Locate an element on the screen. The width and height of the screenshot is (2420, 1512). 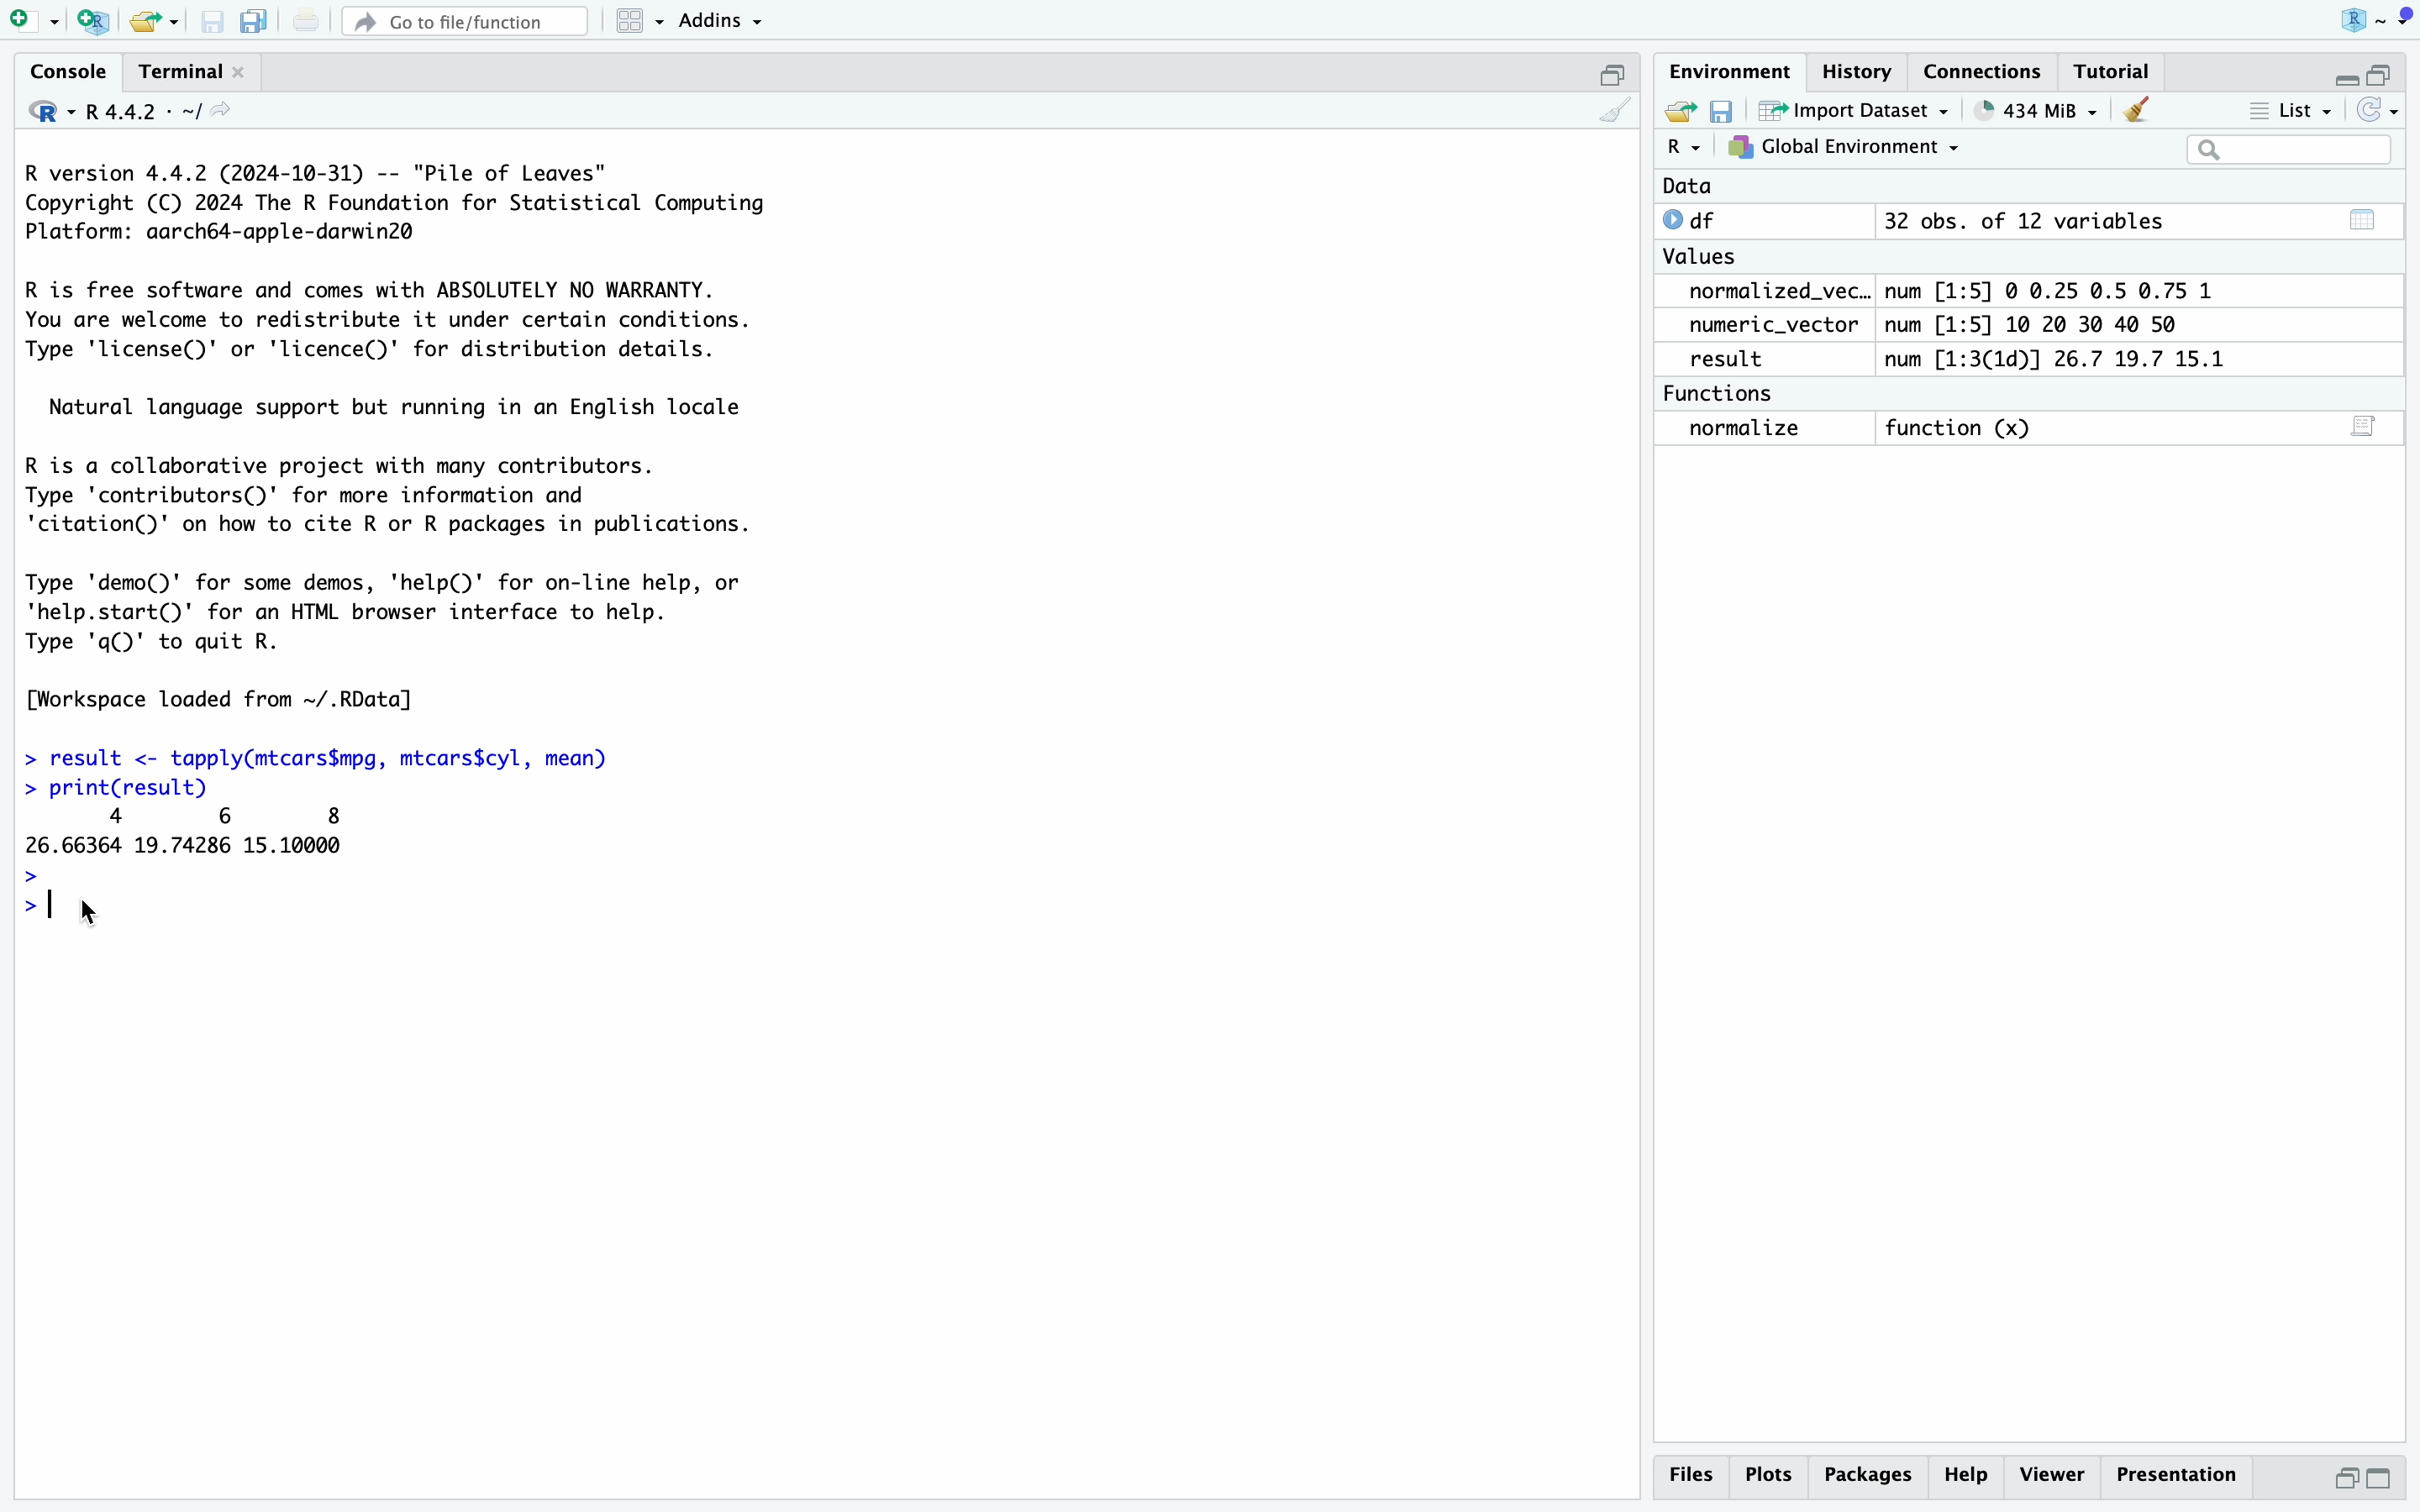
num [1:5] © 0.25 0.5 0.75 1 is located at coordinates (2060, 290).